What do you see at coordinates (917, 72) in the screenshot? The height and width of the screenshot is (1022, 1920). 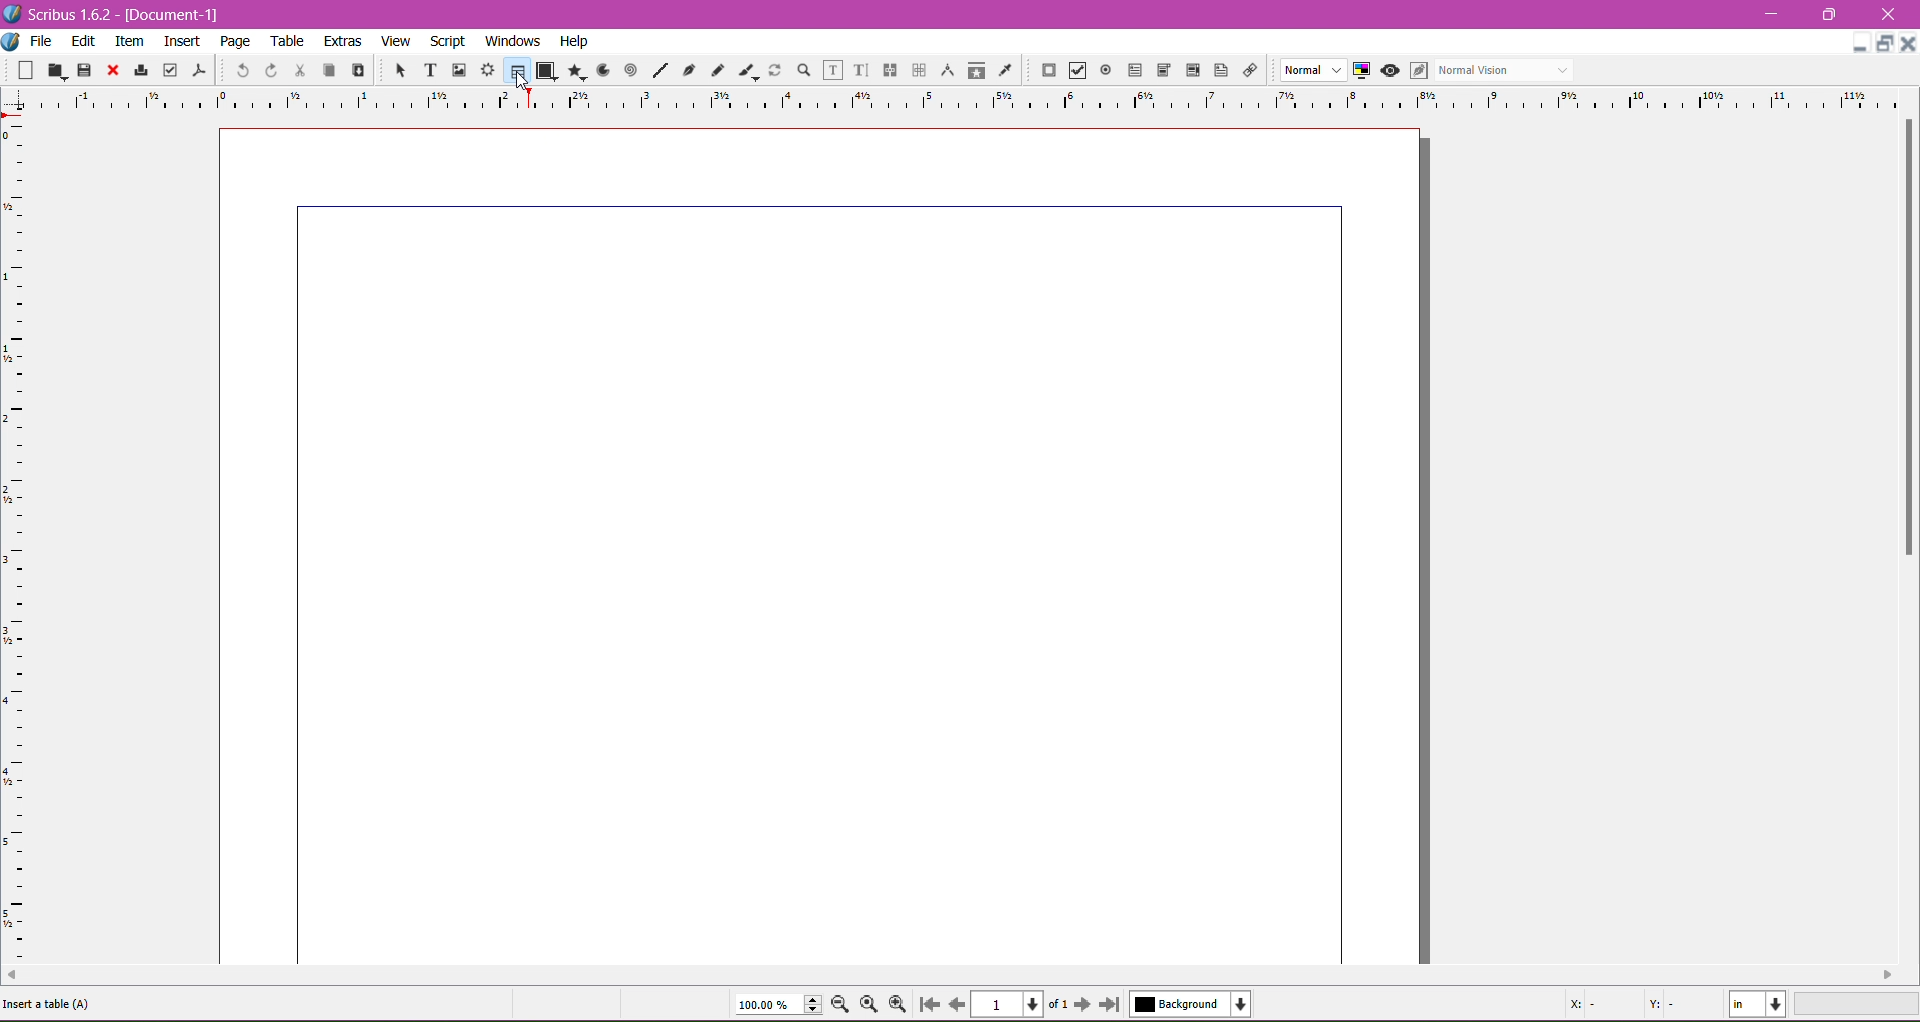 I see `Unlink Text Frames` at bounding box center [917, 72].